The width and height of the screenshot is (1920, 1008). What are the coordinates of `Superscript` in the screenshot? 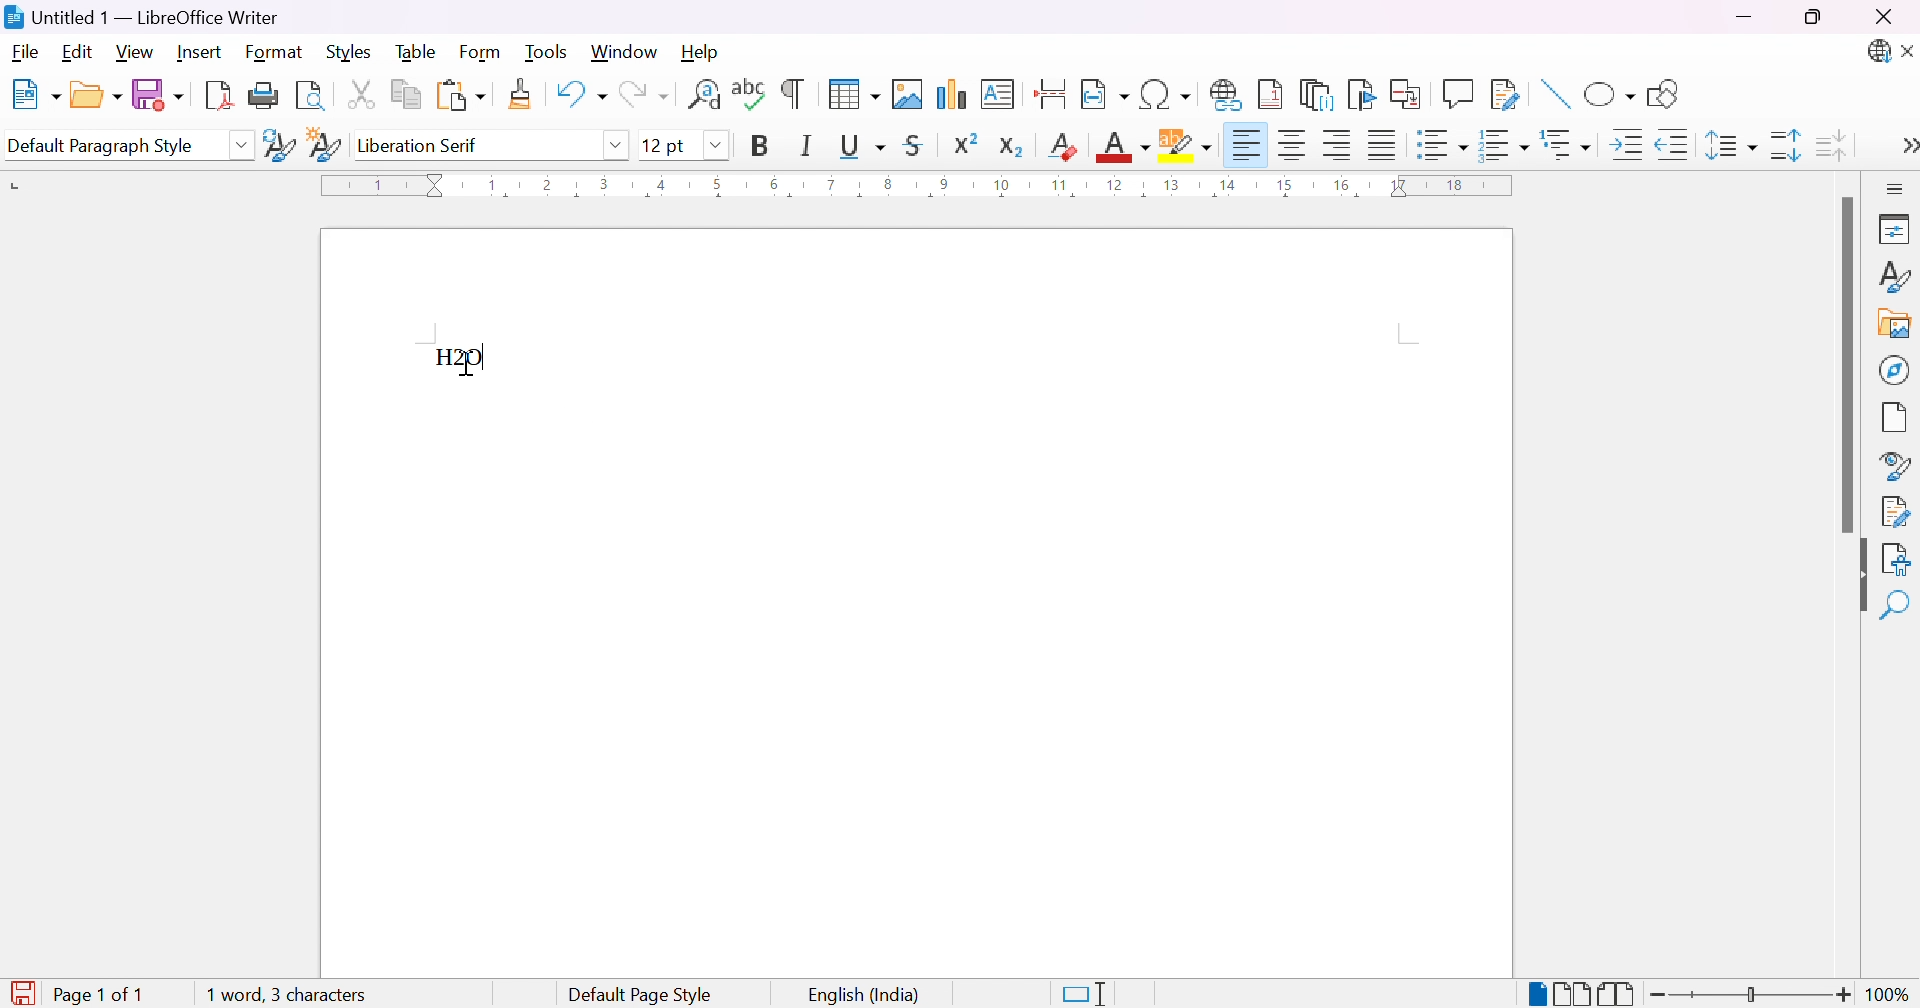 It's located at (964, 143).